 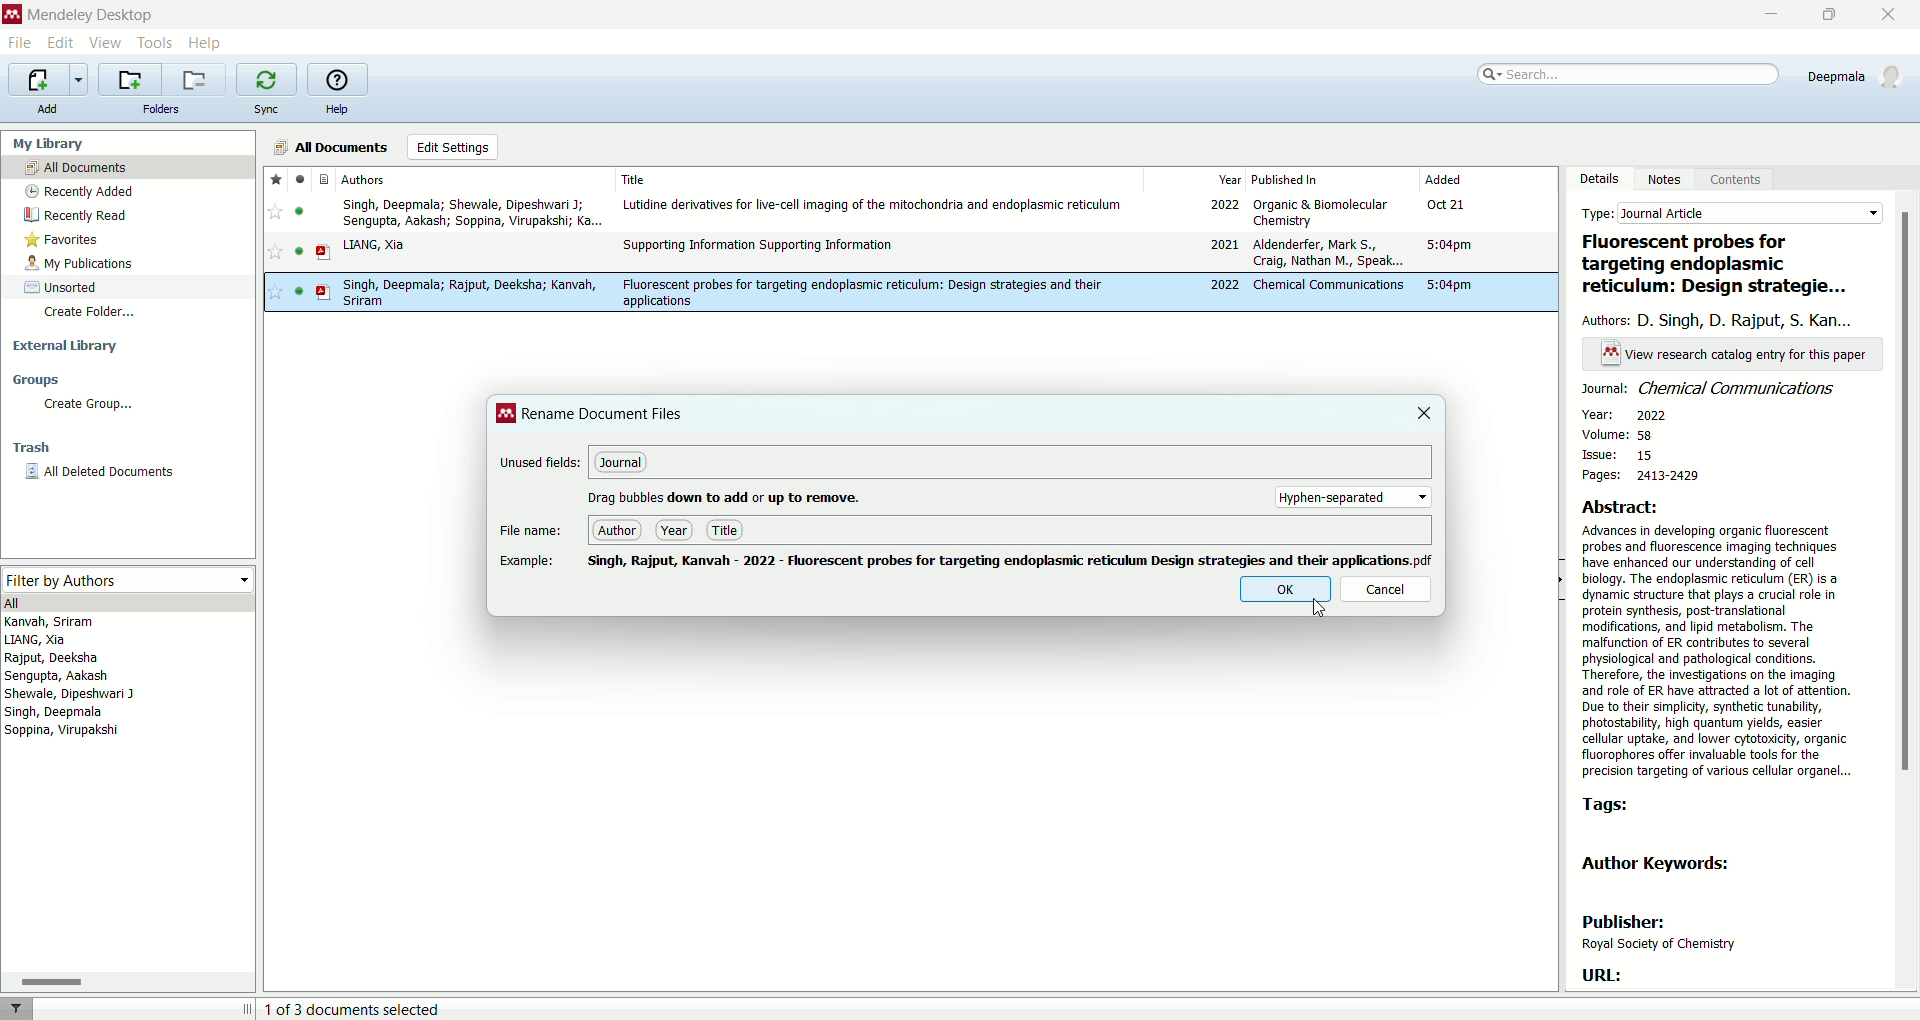 What do you see at coordinates (278, 293) in the screenshot?
I see `favorite` at bounding box center [278, 293].